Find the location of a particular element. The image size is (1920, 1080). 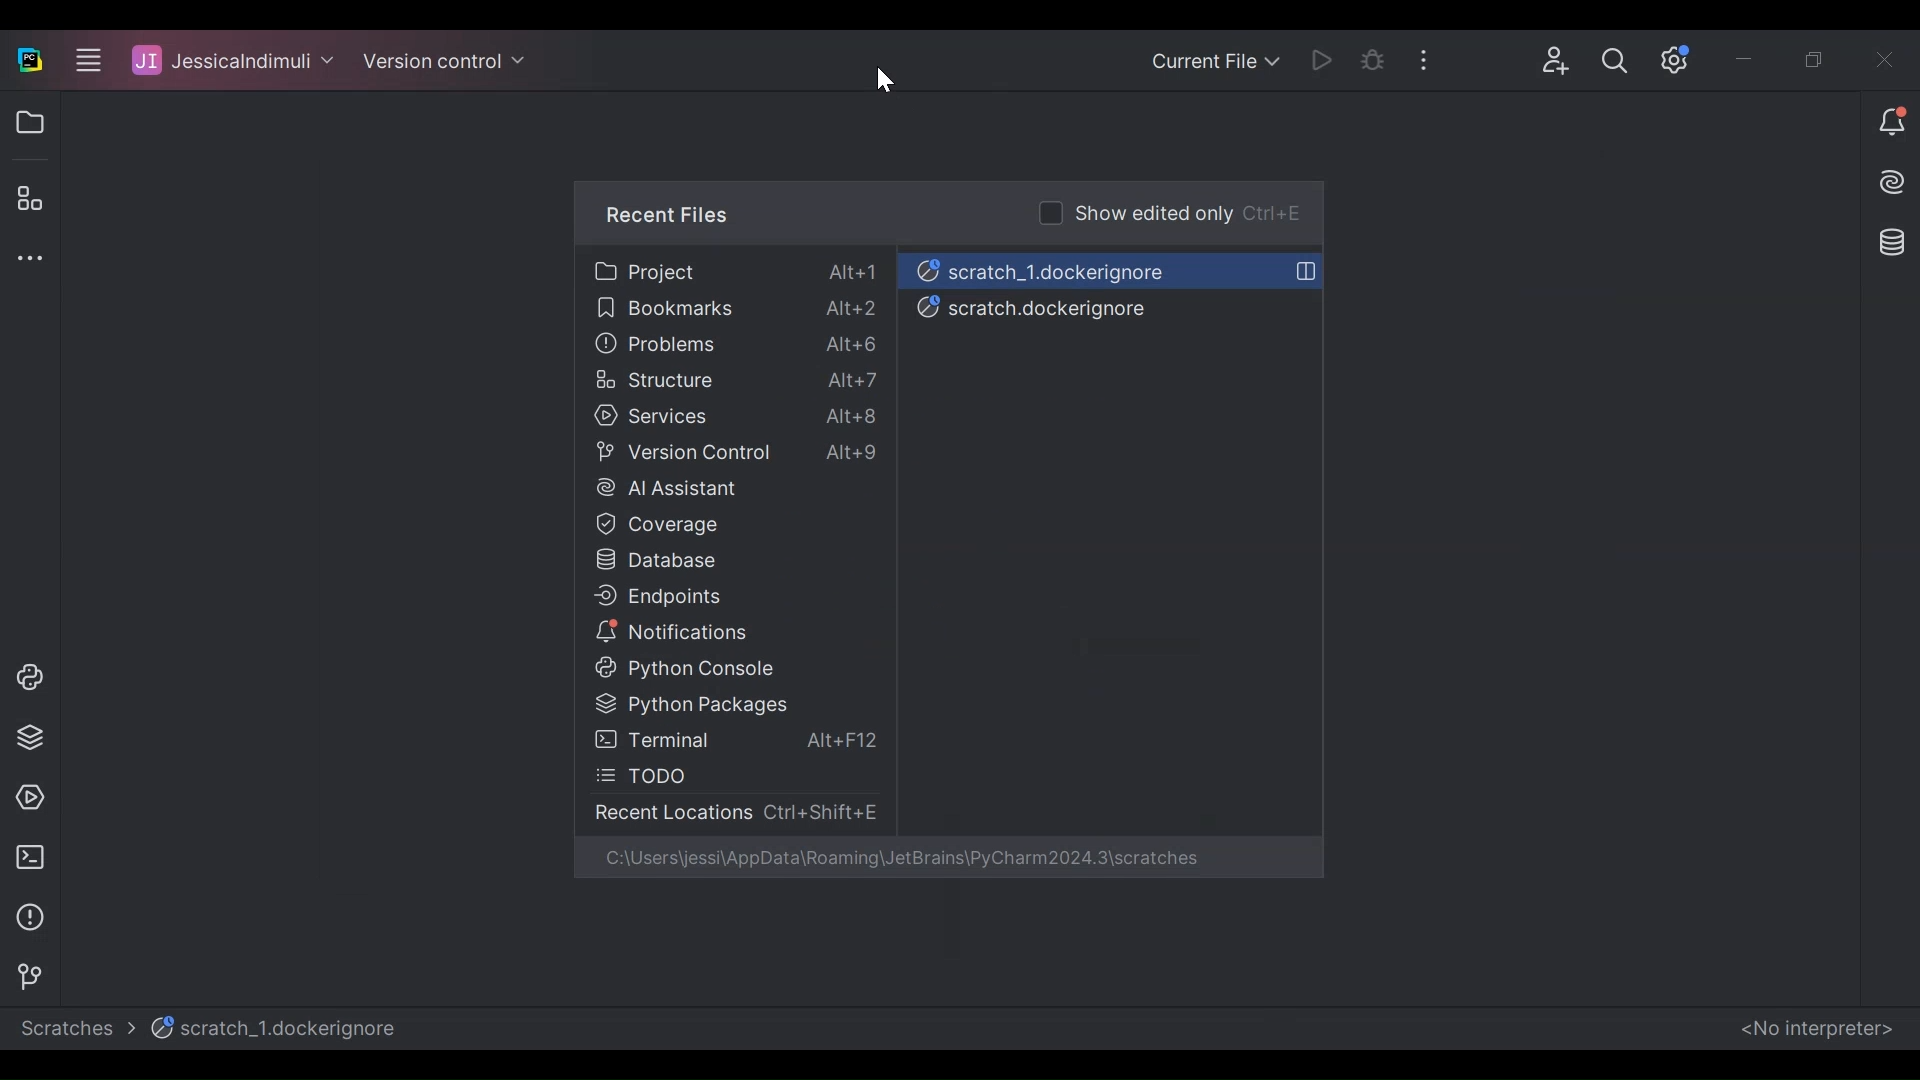

more is located at coordinates (1438, 57).